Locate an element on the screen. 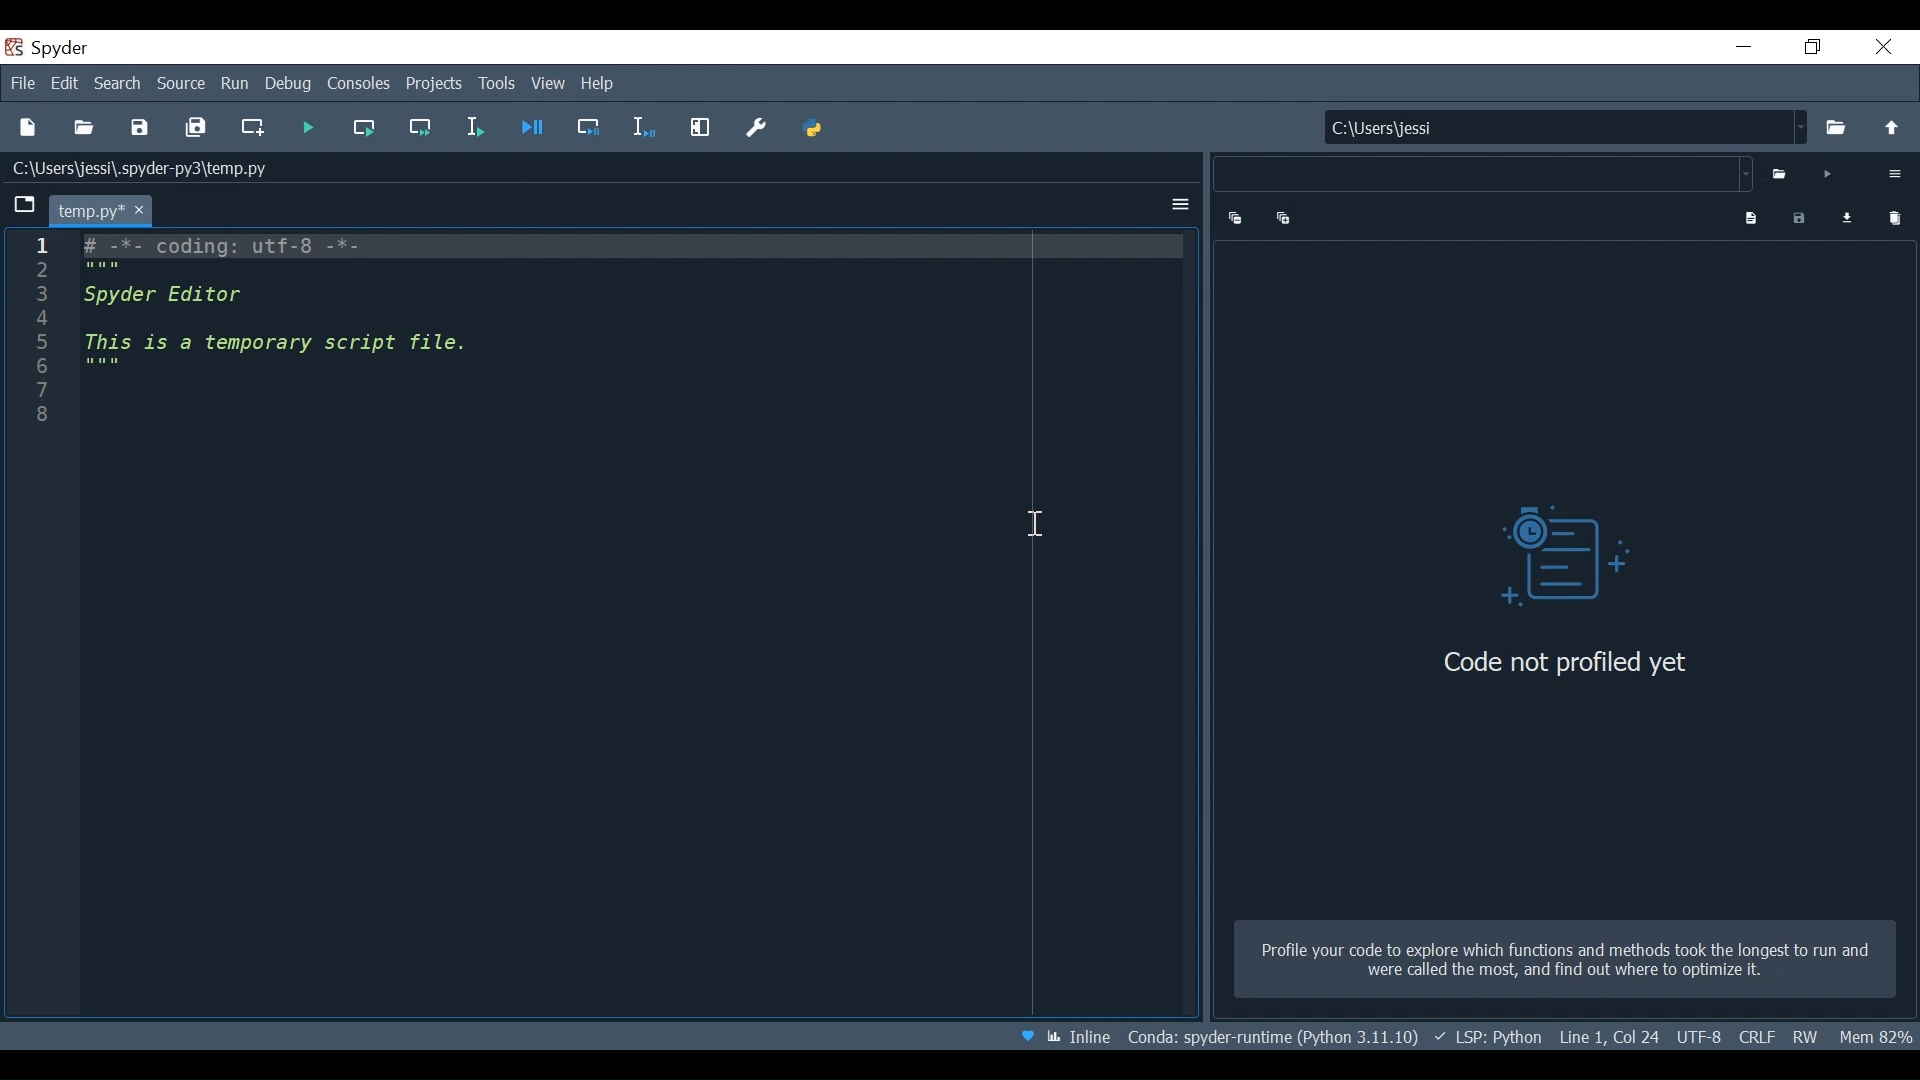 This screenshot has height=1080, width=1920. Run current cell  is located at coordinates (365, 127).